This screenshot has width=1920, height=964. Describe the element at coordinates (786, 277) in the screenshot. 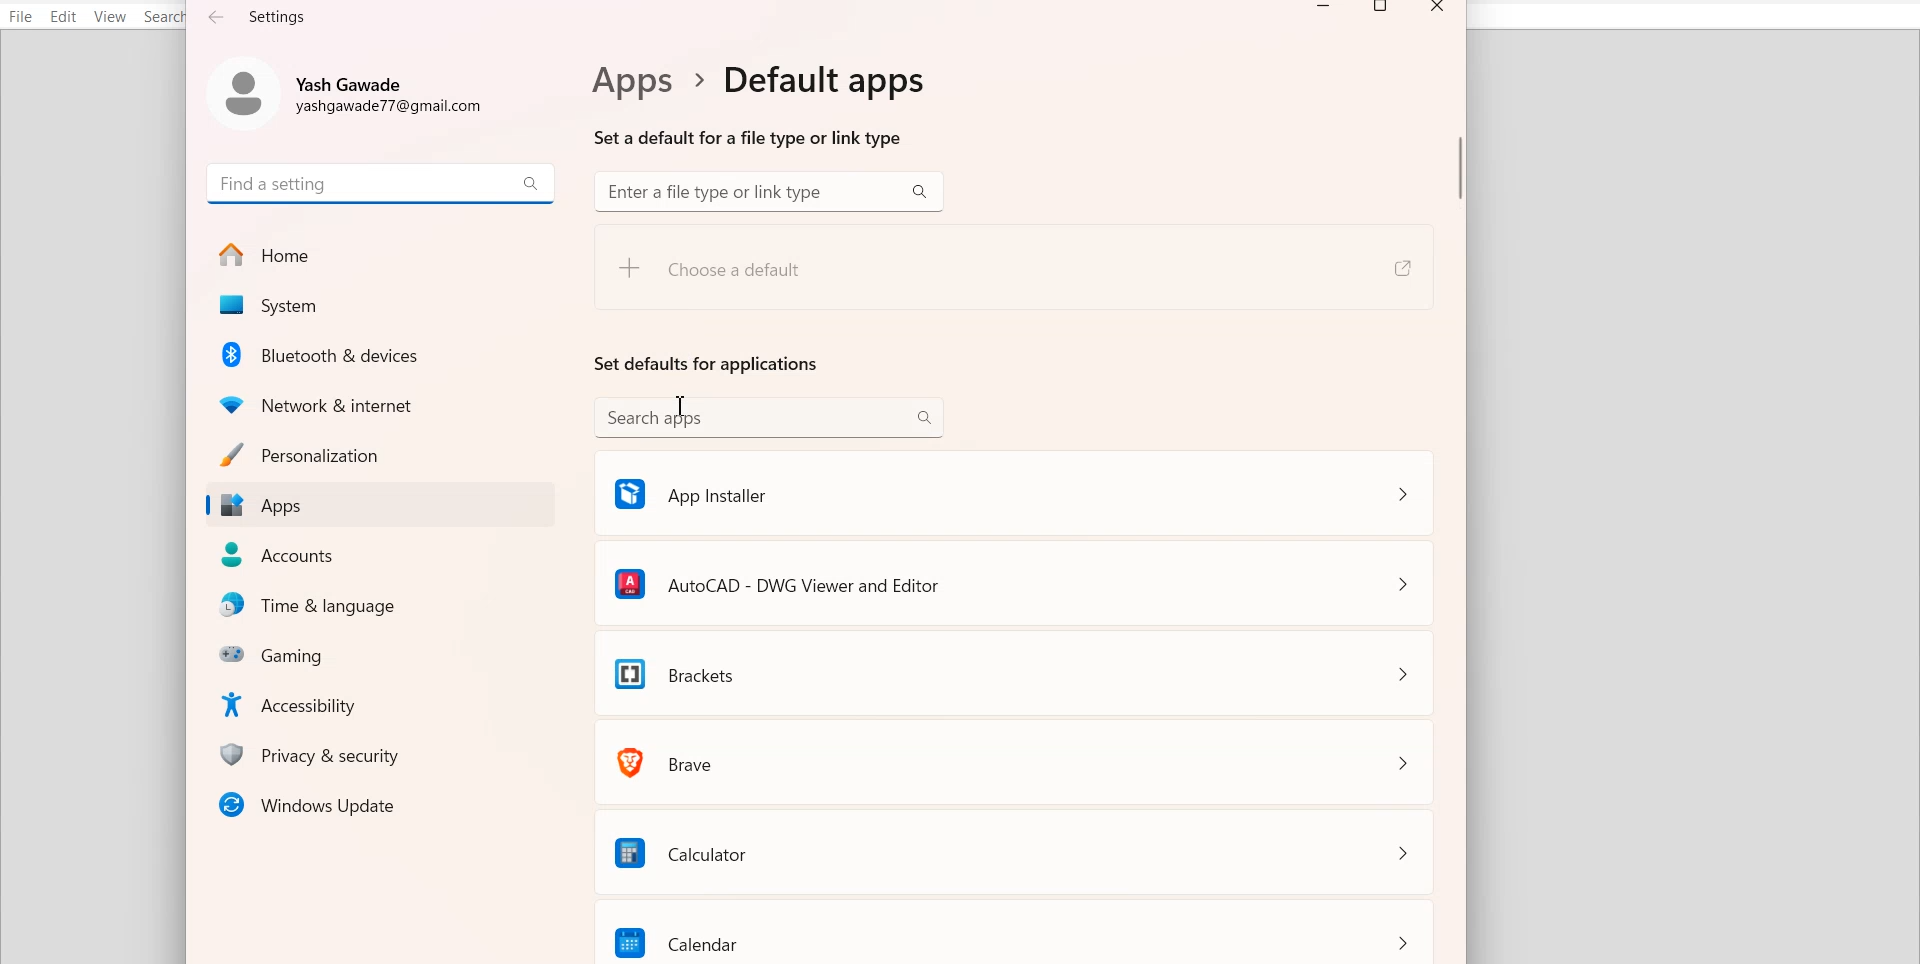

I see `Choose a default` at that location.